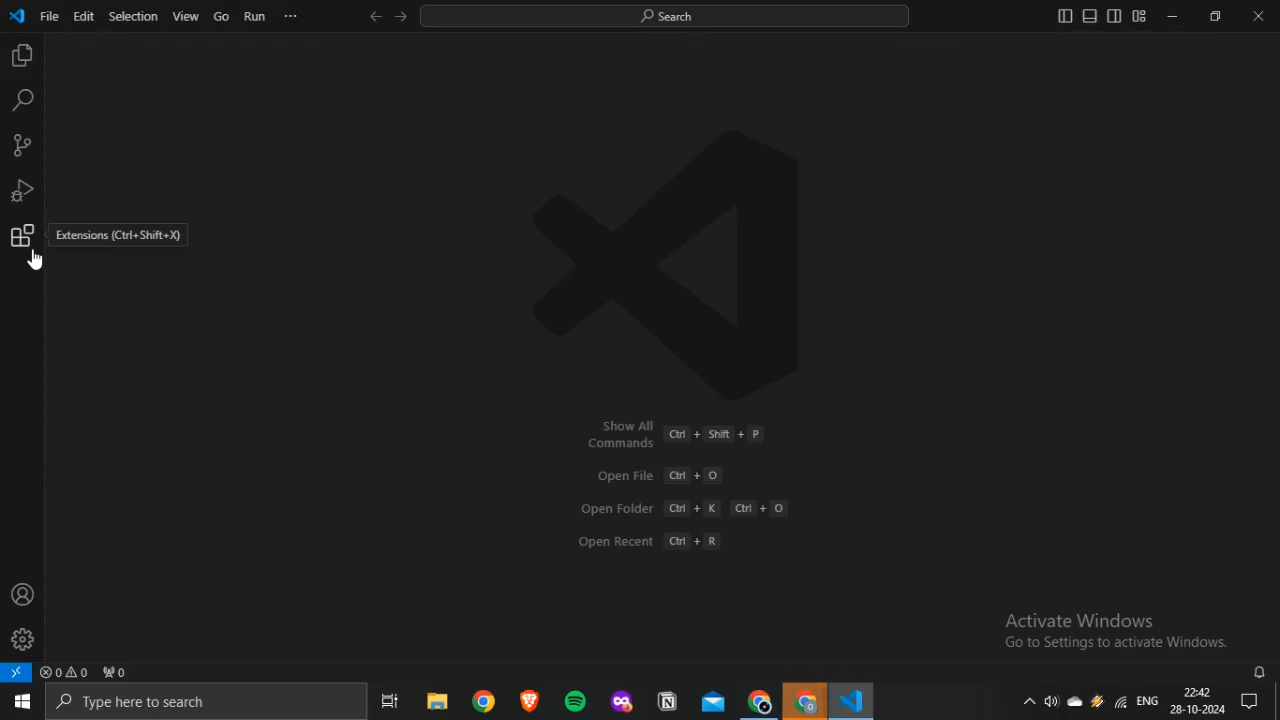 This screenshot has height=720, width=1280. Describe the element at coordinates (1051, 701) in the screenshot. I see `volume` at that location.